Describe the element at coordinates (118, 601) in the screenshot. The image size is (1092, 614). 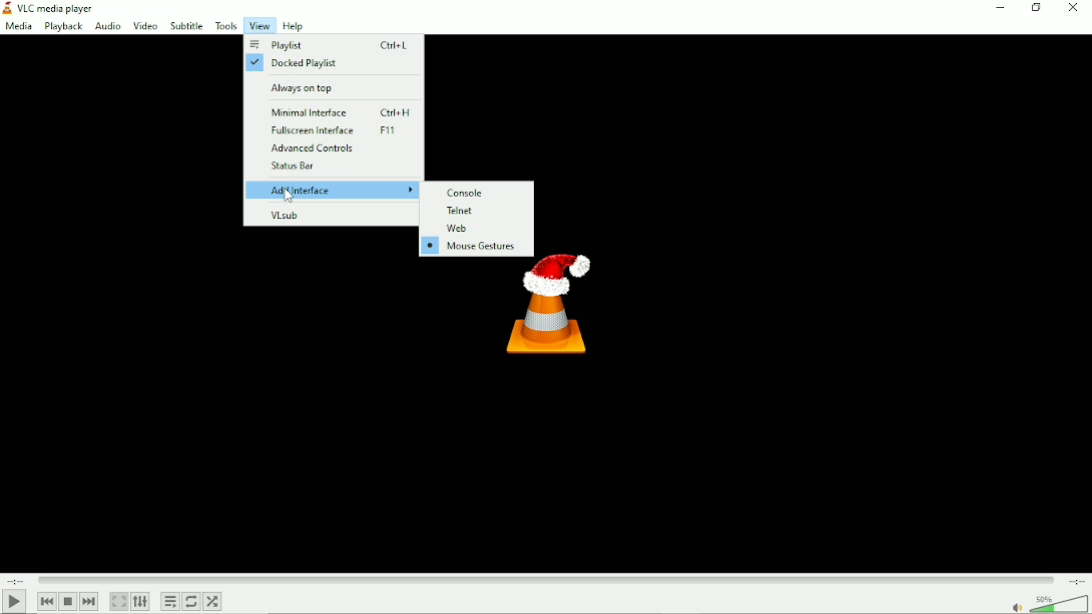
I see `Toggle video in fullscreen` at that location.